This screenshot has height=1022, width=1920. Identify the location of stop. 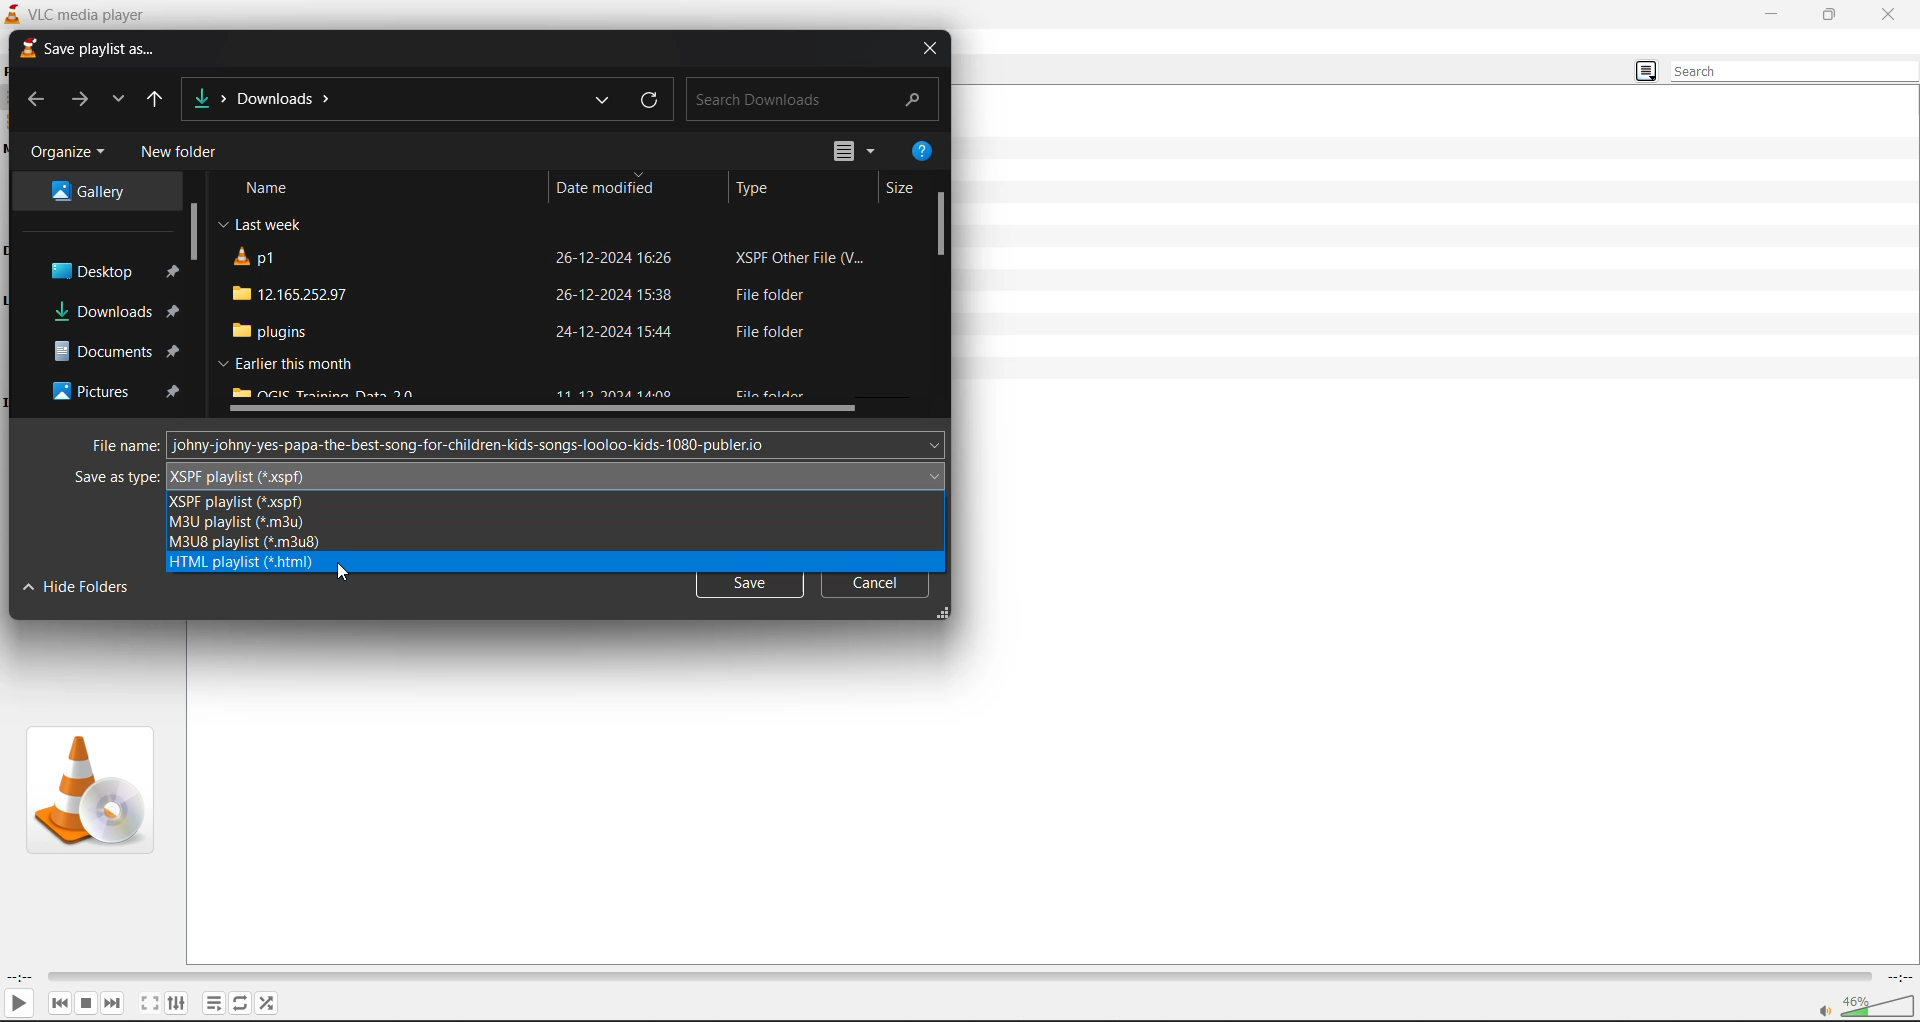
(87, 1004).